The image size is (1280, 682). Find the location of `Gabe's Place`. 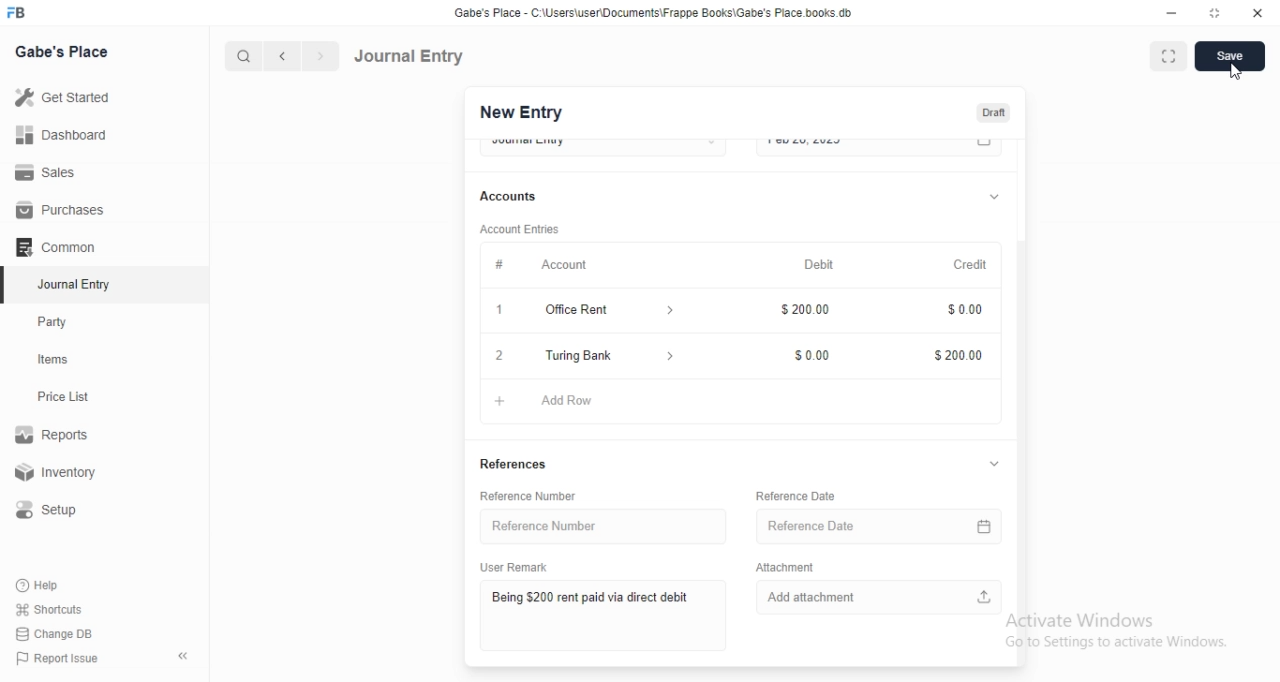

Gabe's Place is located at coordinates (64, 51).